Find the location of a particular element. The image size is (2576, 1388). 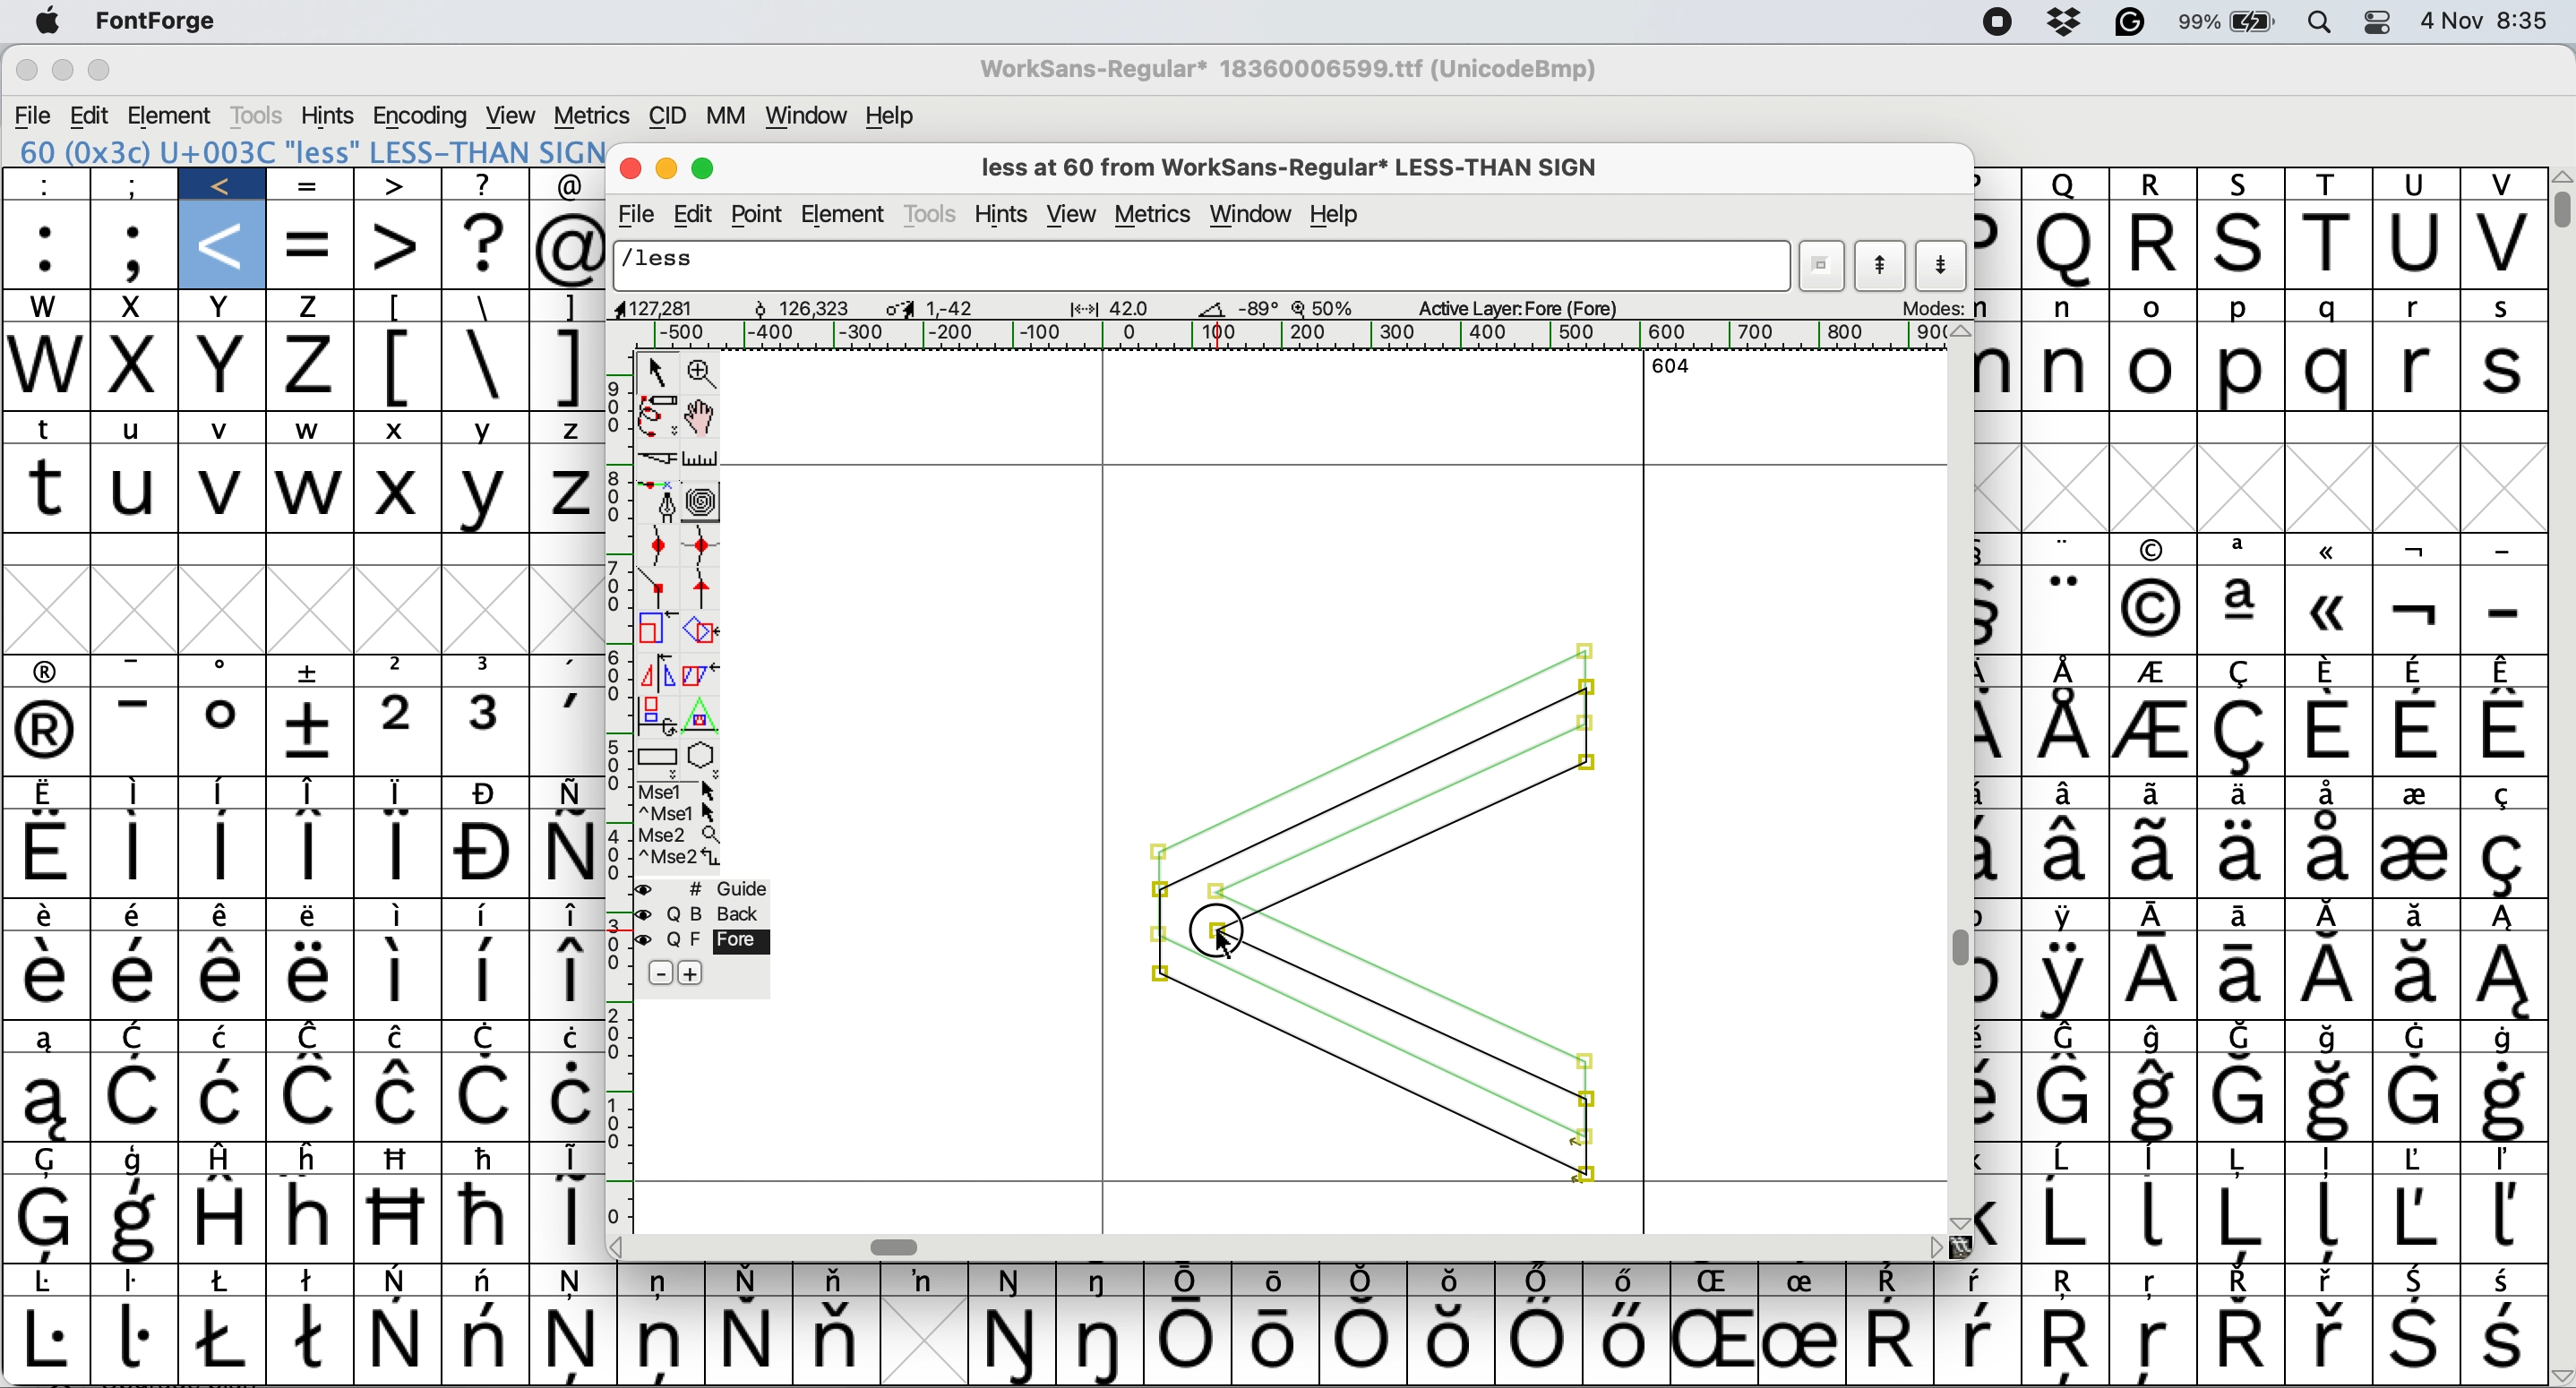

p is located at coordinates (2240, 309).